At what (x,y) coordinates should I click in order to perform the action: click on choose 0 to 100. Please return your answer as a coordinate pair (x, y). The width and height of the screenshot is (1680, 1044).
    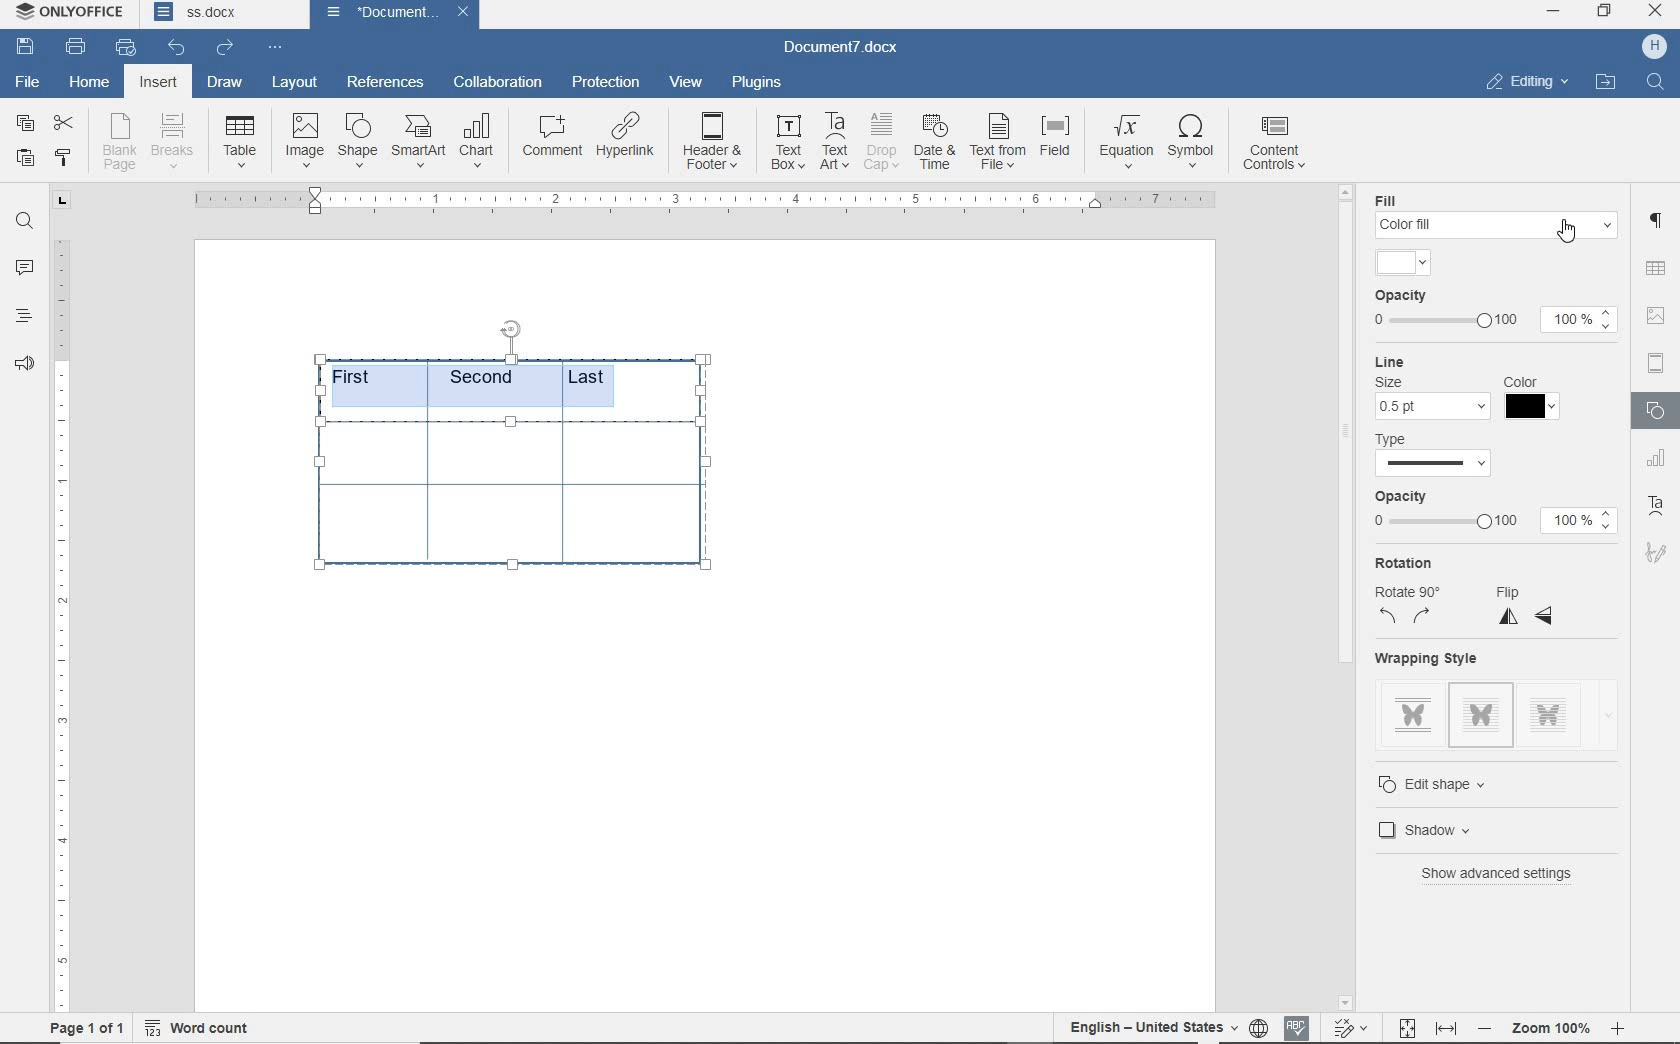
    Looking at the image, I should click on (1449, 523).